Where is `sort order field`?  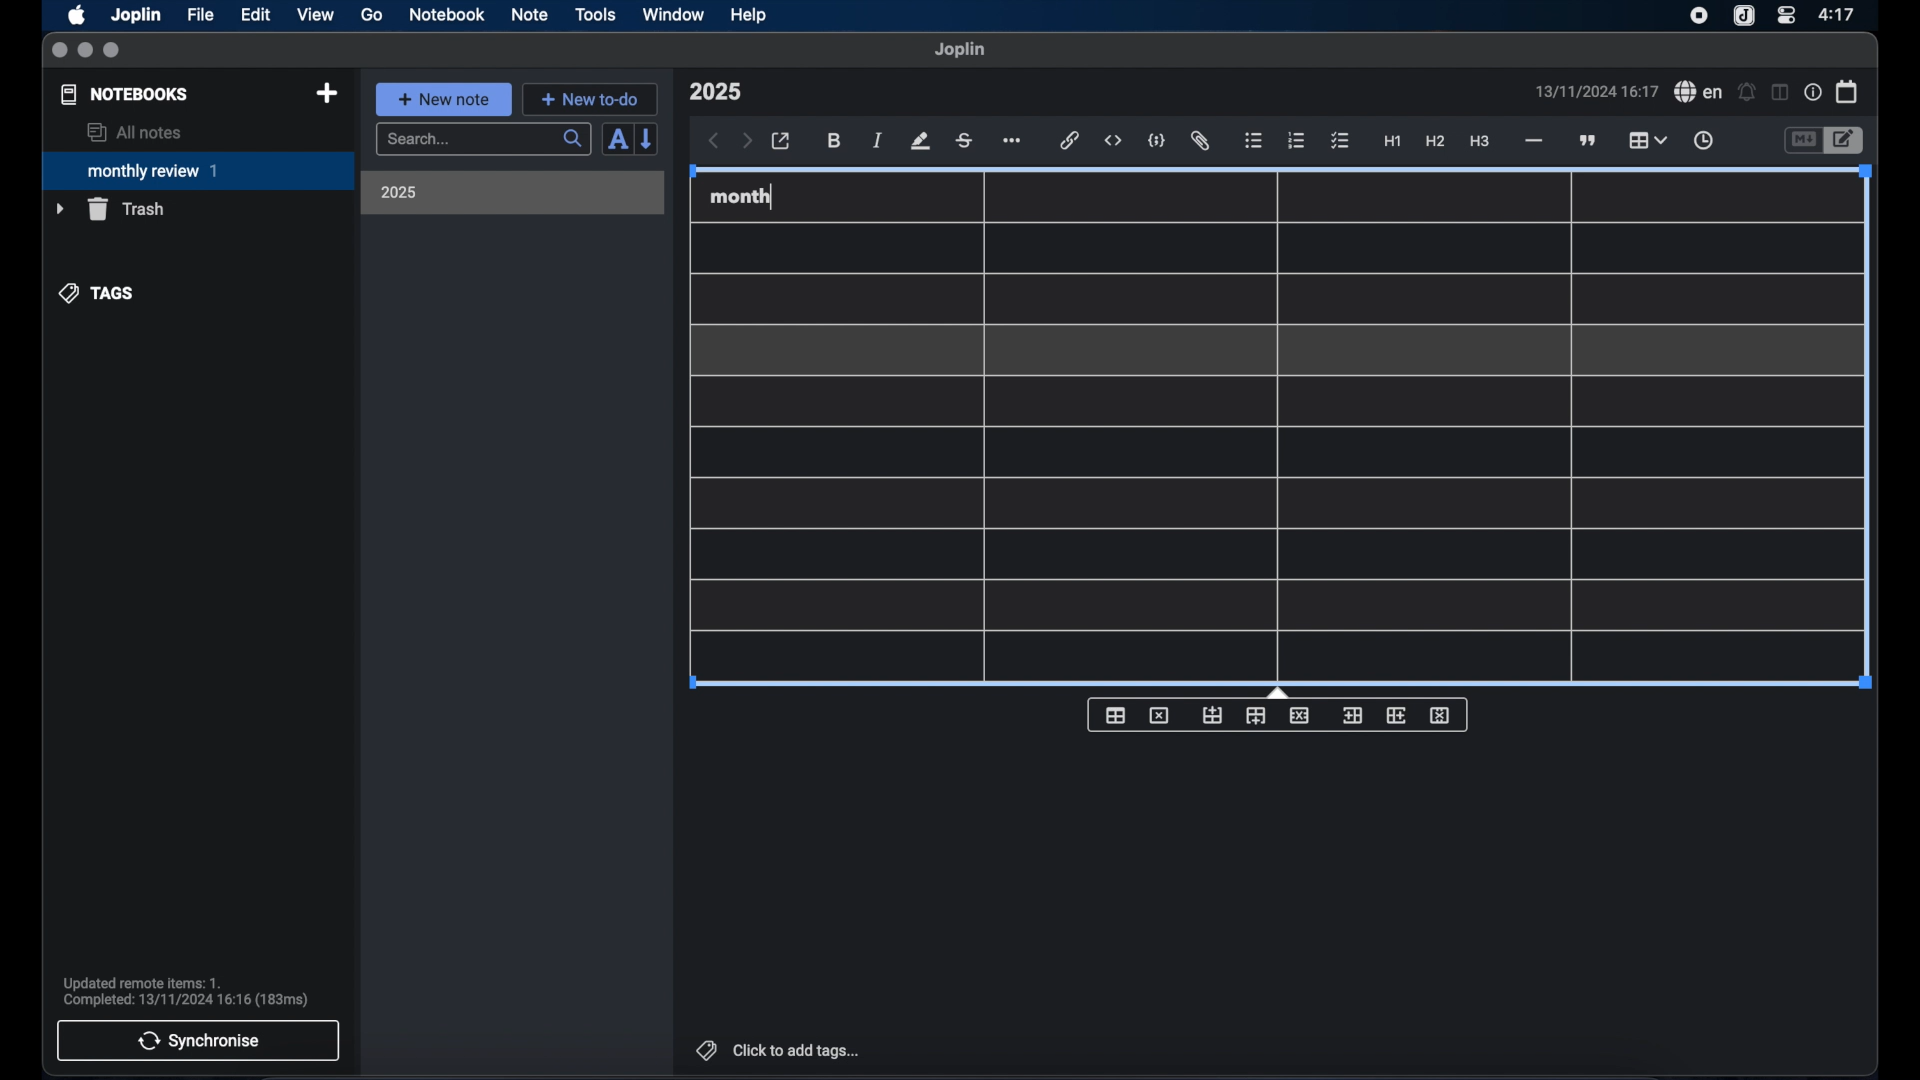 sort order field is located at coordinates (617, 140).